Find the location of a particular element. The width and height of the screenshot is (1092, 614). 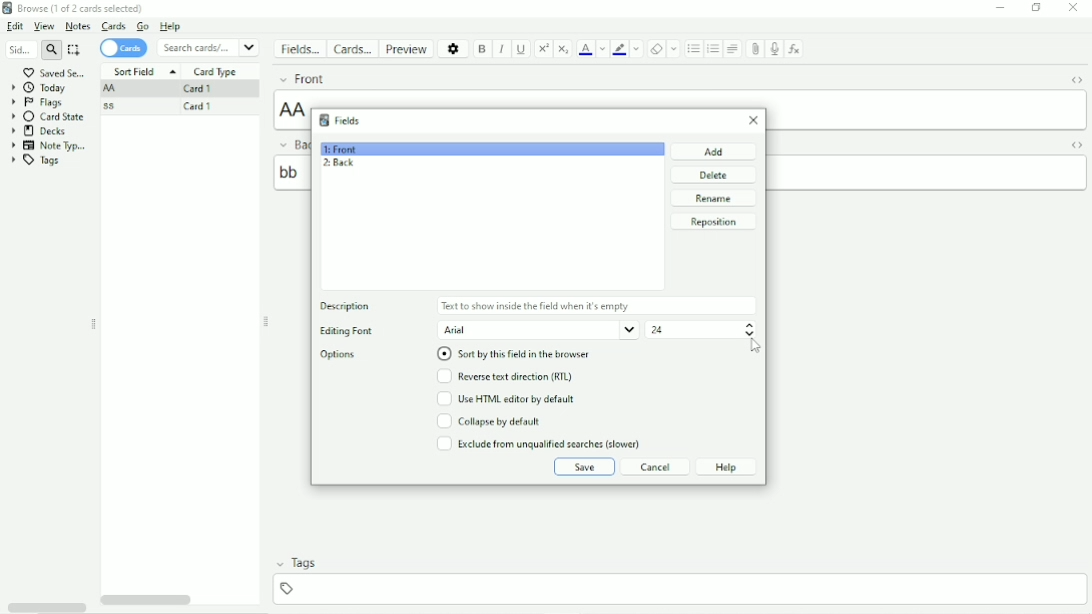

Card Type is located at coordinates (217, 72).